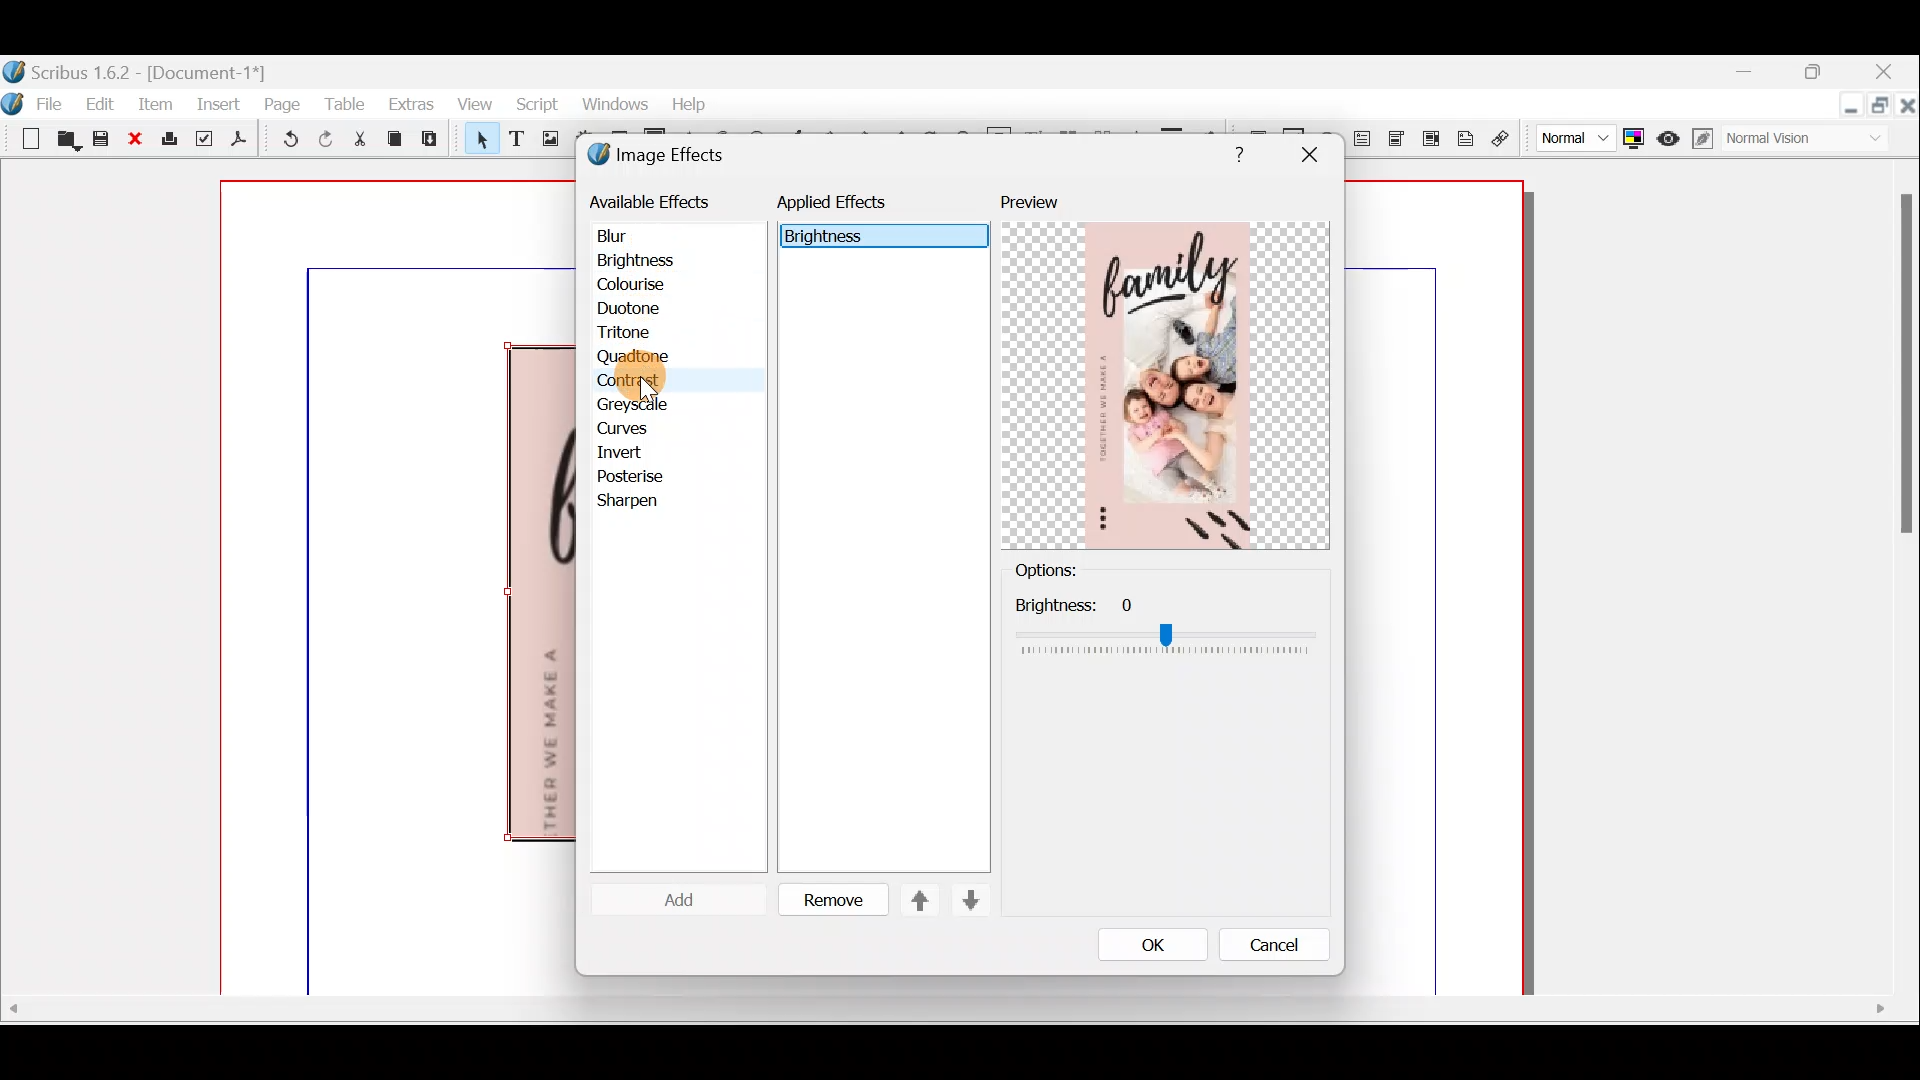 The height and width of the screenshot is (1080, 1920). What do you see at coordinates (609, 105) in the screenshot?
I see `Windows` at bounding box center [609, 105].